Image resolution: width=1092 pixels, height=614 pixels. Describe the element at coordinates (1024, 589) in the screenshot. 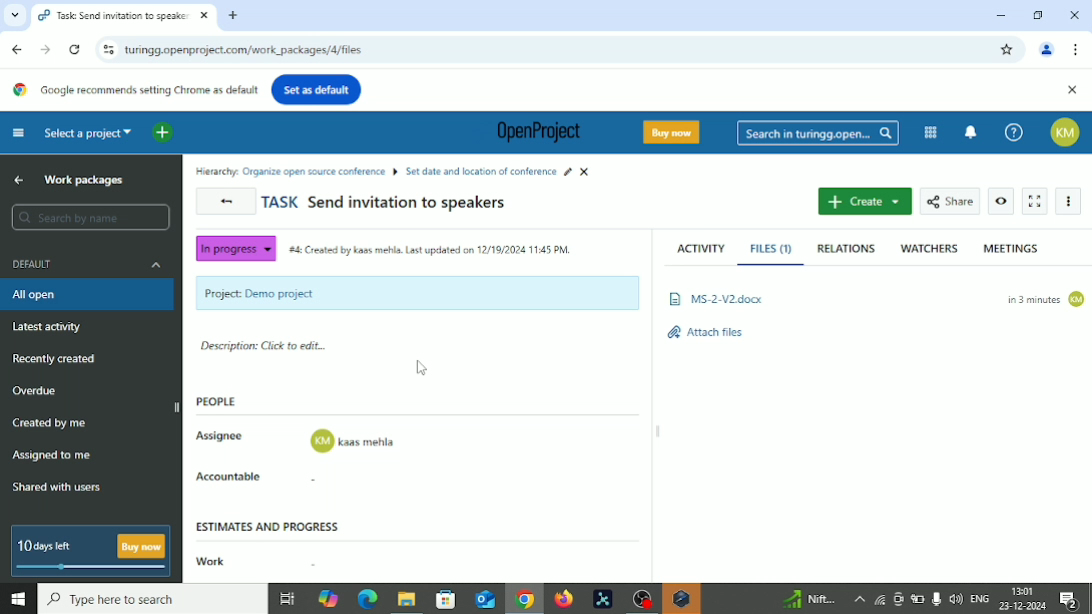

I see `Time` at that location.